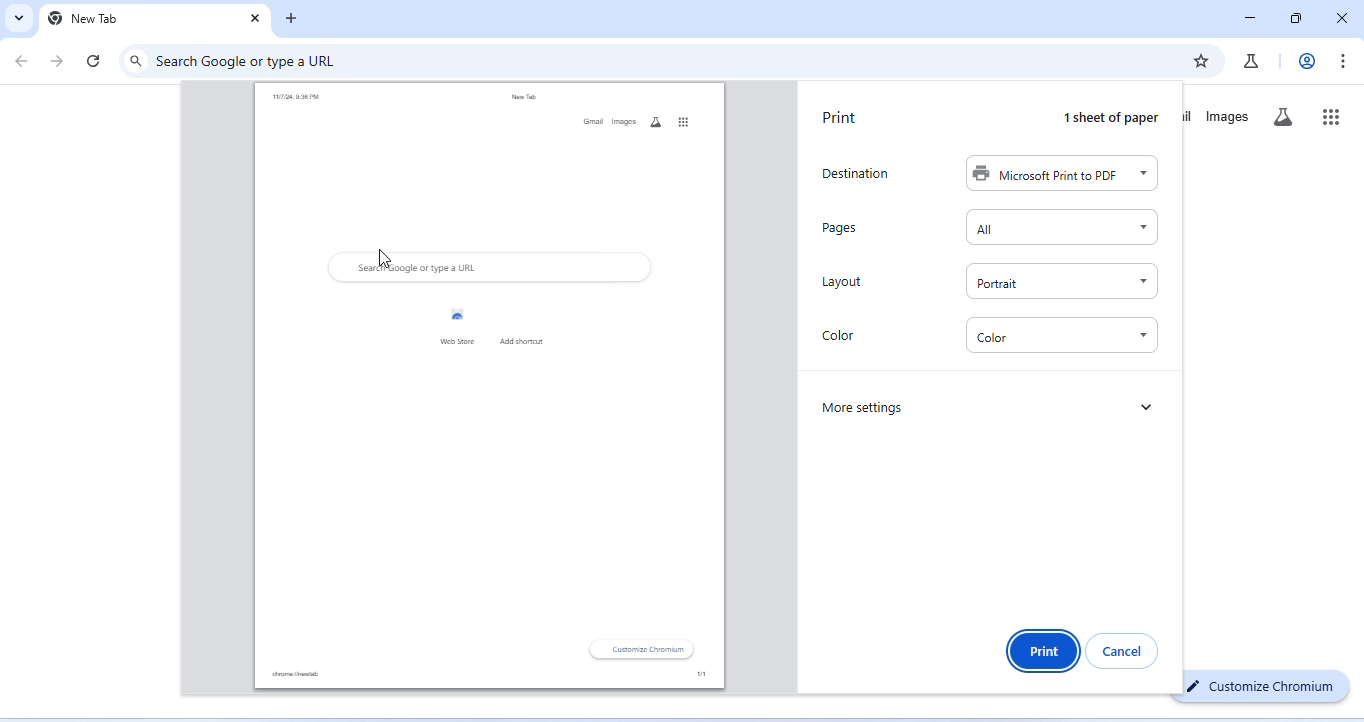 The height and width of the screenshot is (722, 1364). Describe the element at coordinates (623, 121) in the screenshot. I see `images` at that location.